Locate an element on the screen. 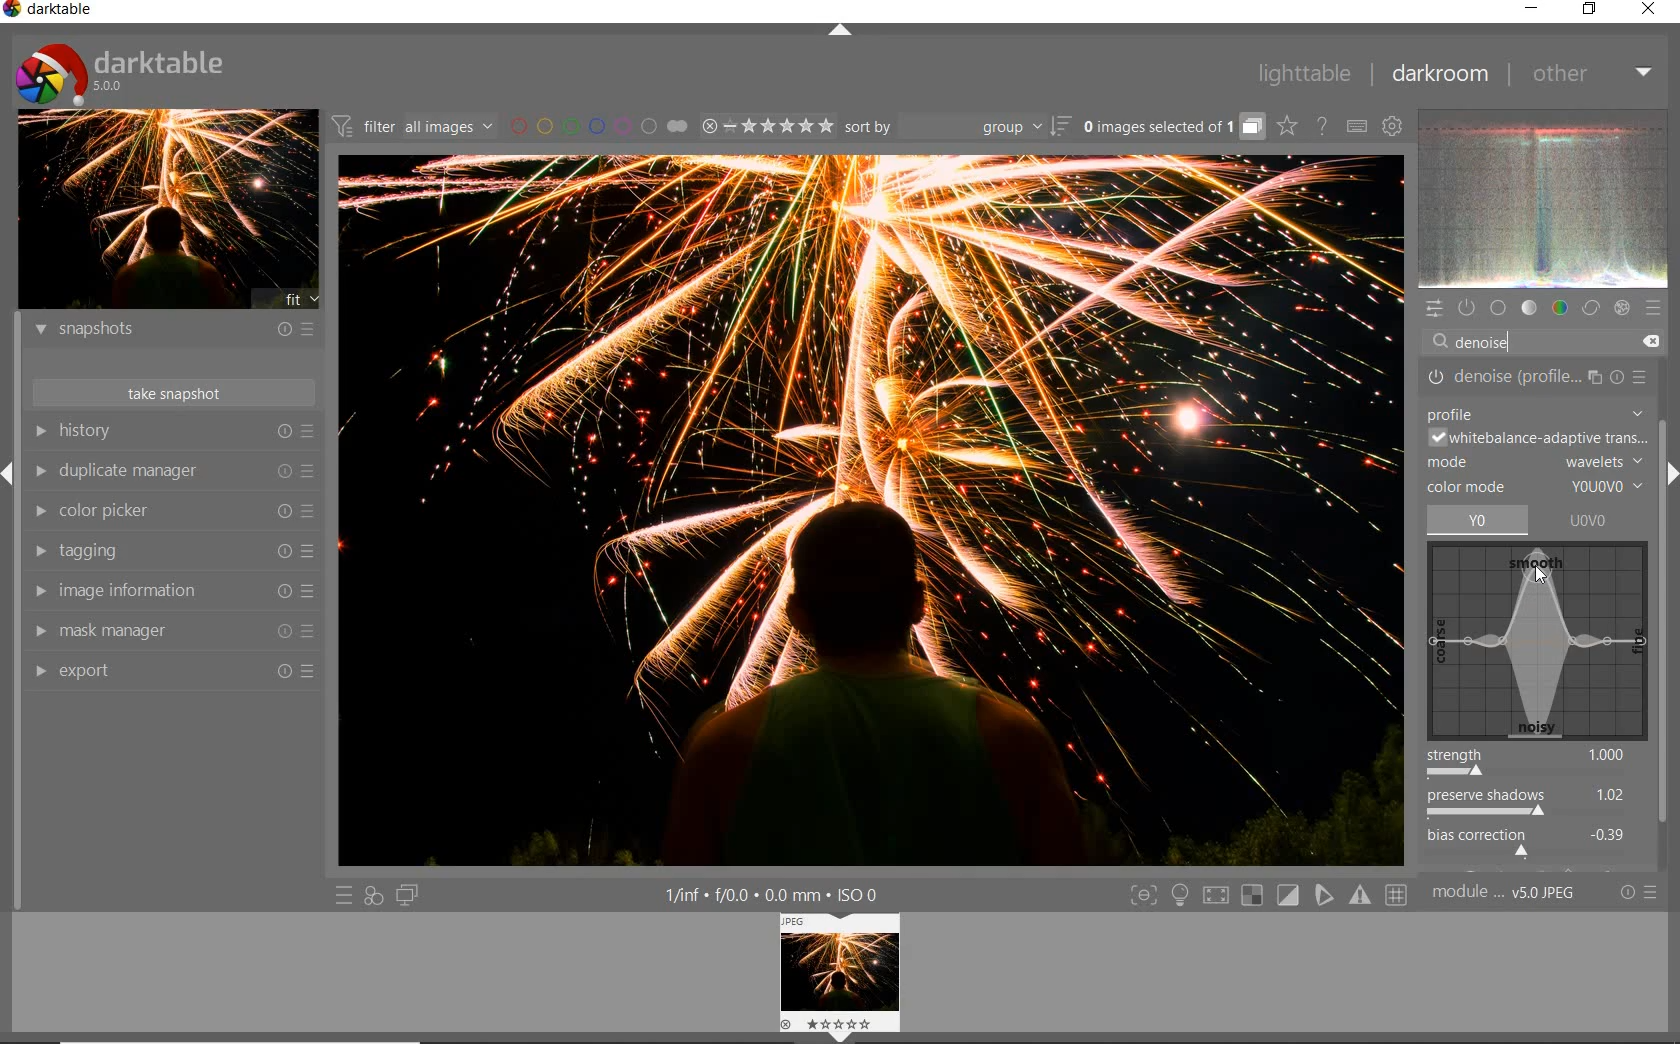 This screenshot has height=1044, width=1680. click to change overlays on thumbnails is located at coordinates (1285, 125).